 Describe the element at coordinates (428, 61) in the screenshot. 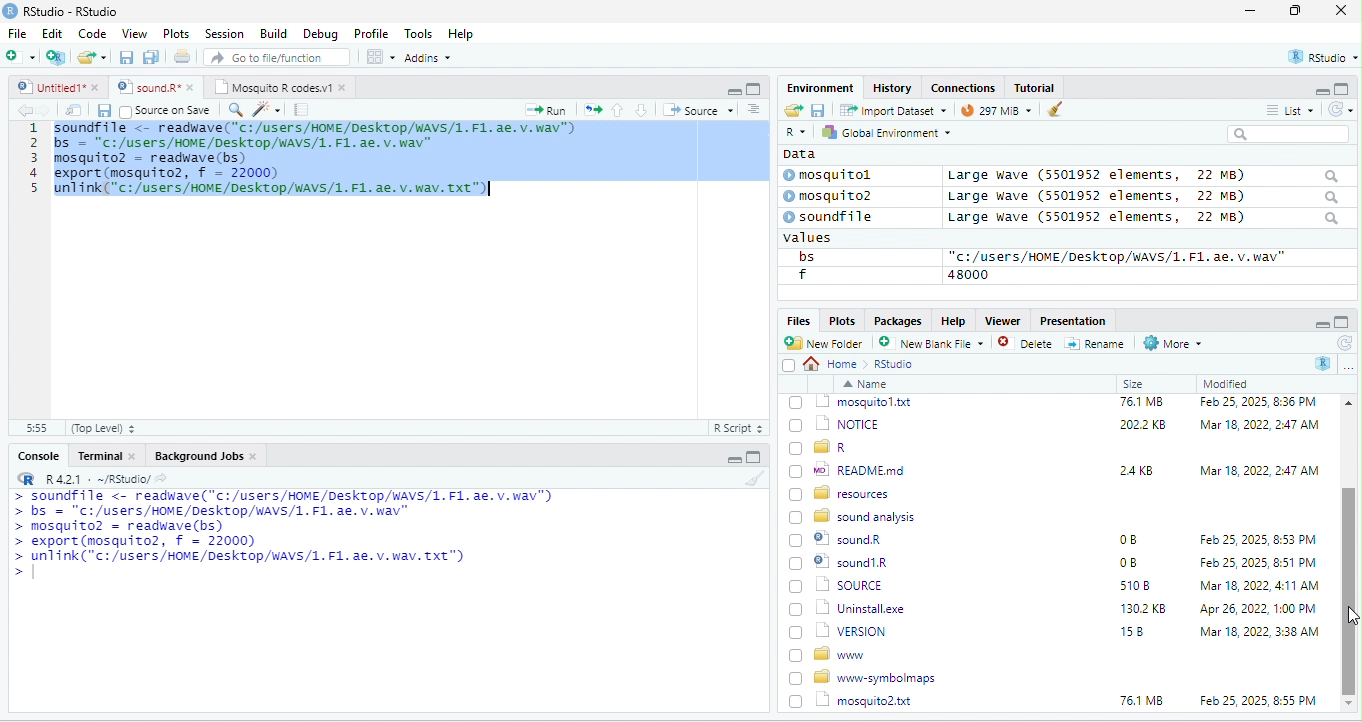

I see `Adonns ` at that location.